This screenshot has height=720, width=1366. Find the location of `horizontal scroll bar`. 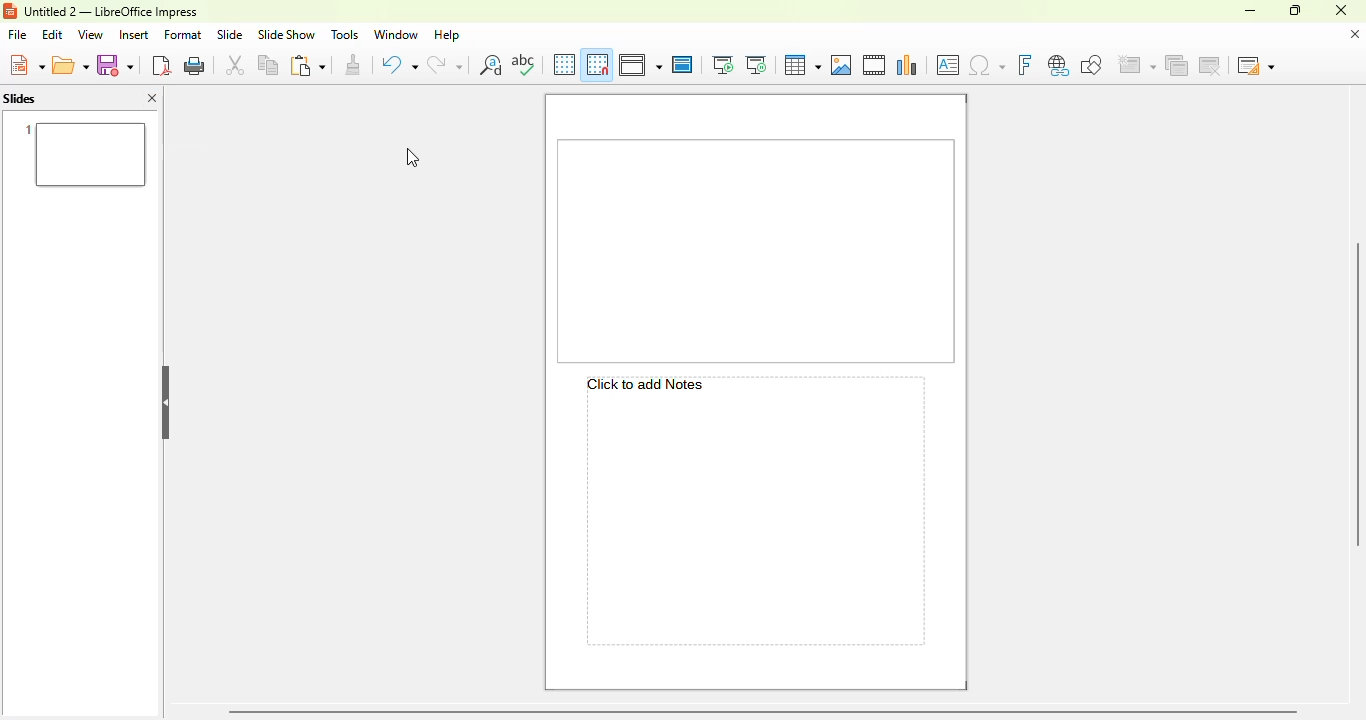

horizontal scroll bar is located at coordinates (766, 711).